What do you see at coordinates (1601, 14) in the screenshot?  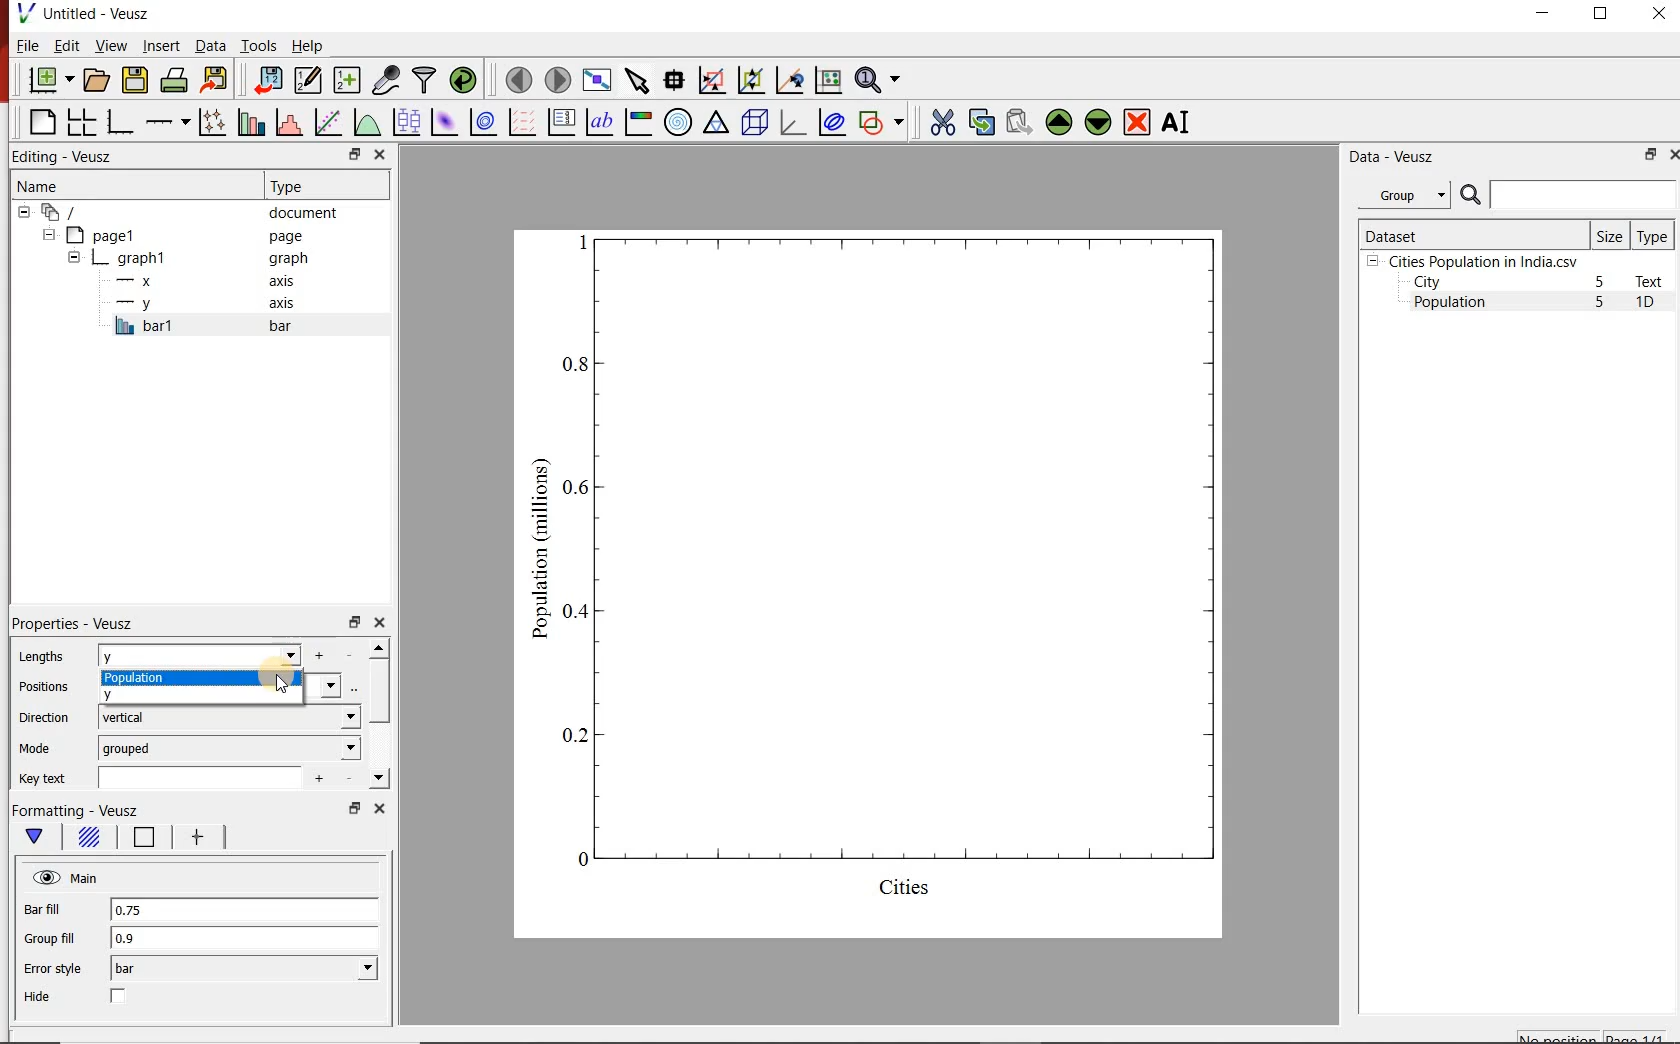 I see `RESTORE` at bounding box center [1601, 14].